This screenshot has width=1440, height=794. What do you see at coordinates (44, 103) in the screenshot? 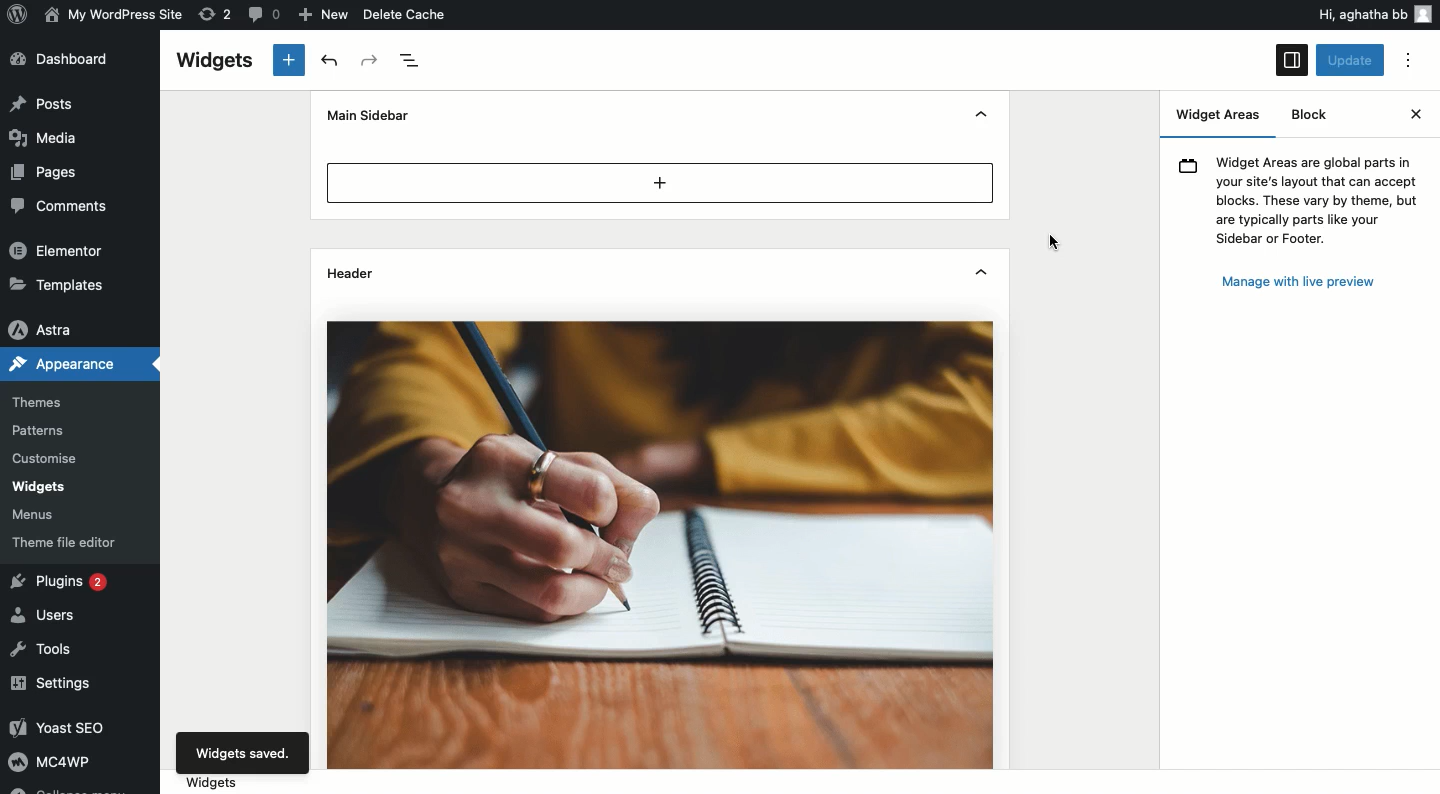
I see `Posts` at bounding box center [44, 103].